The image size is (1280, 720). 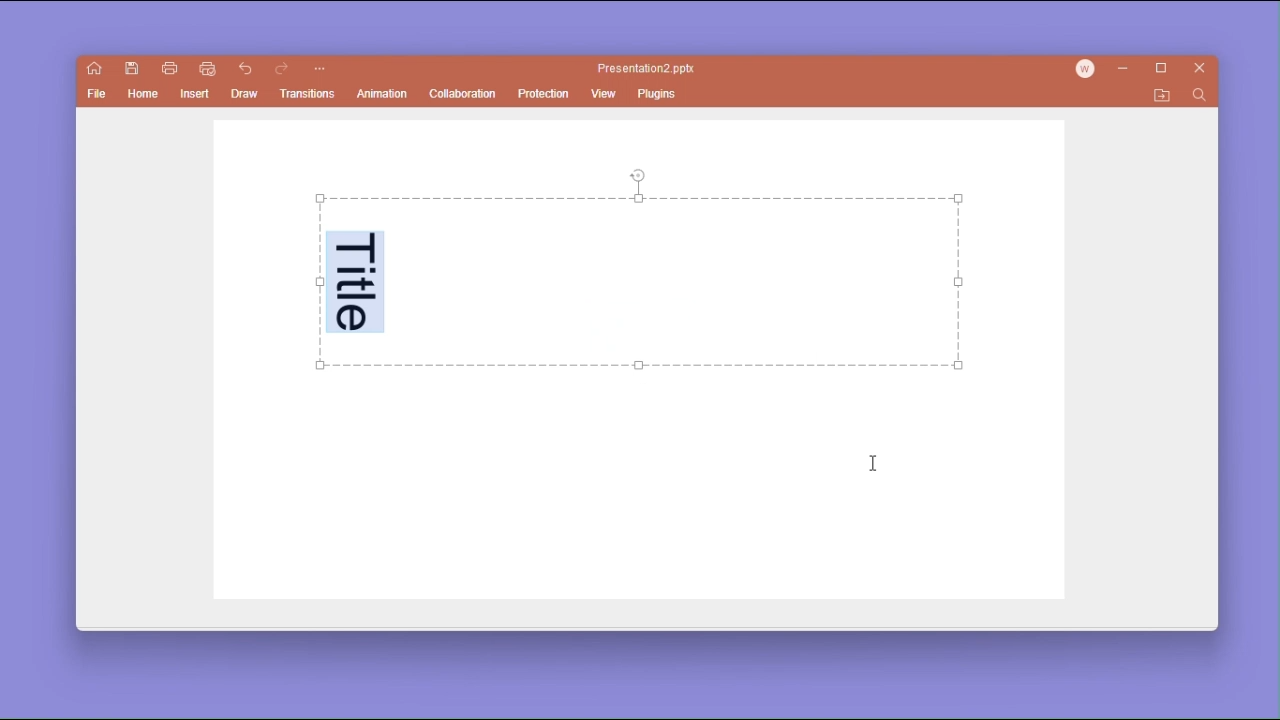 I want to click on insert, so click(x=194, y=96).